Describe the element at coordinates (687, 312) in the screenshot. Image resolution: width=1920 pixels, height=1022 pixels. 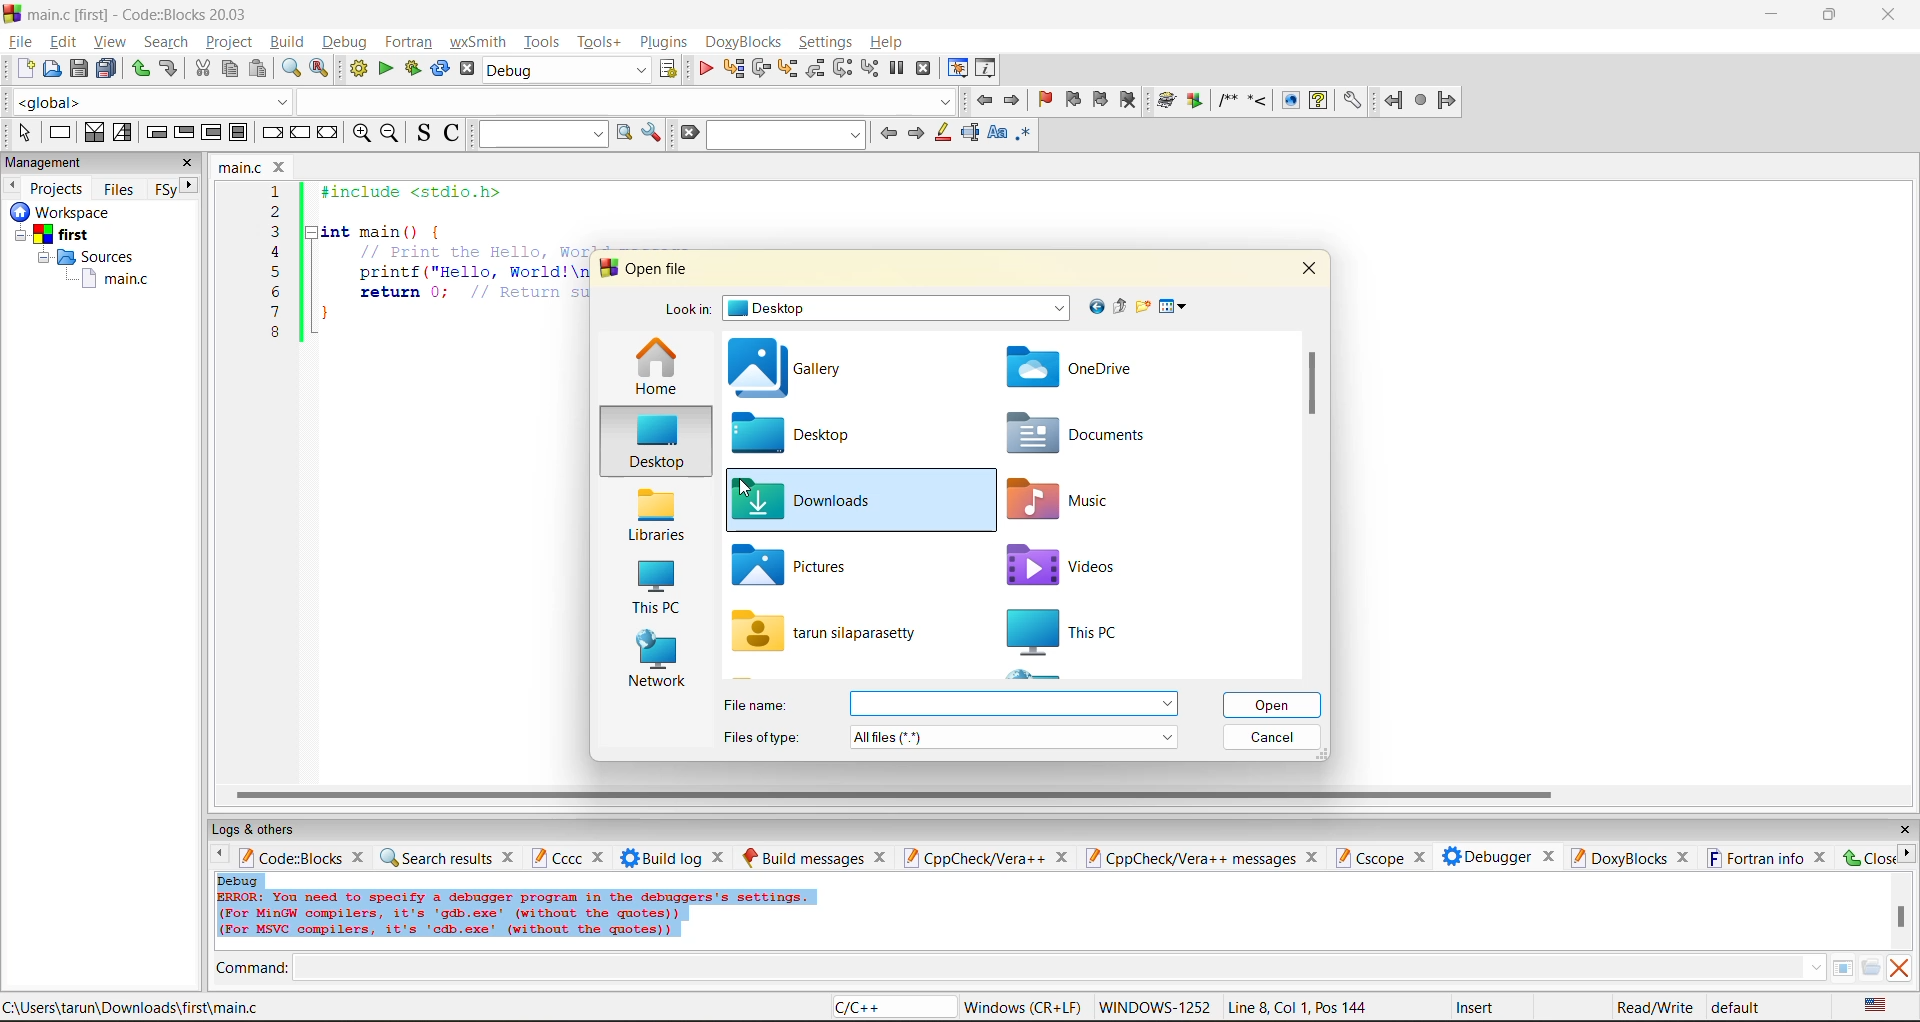
I see `look in` at that location.